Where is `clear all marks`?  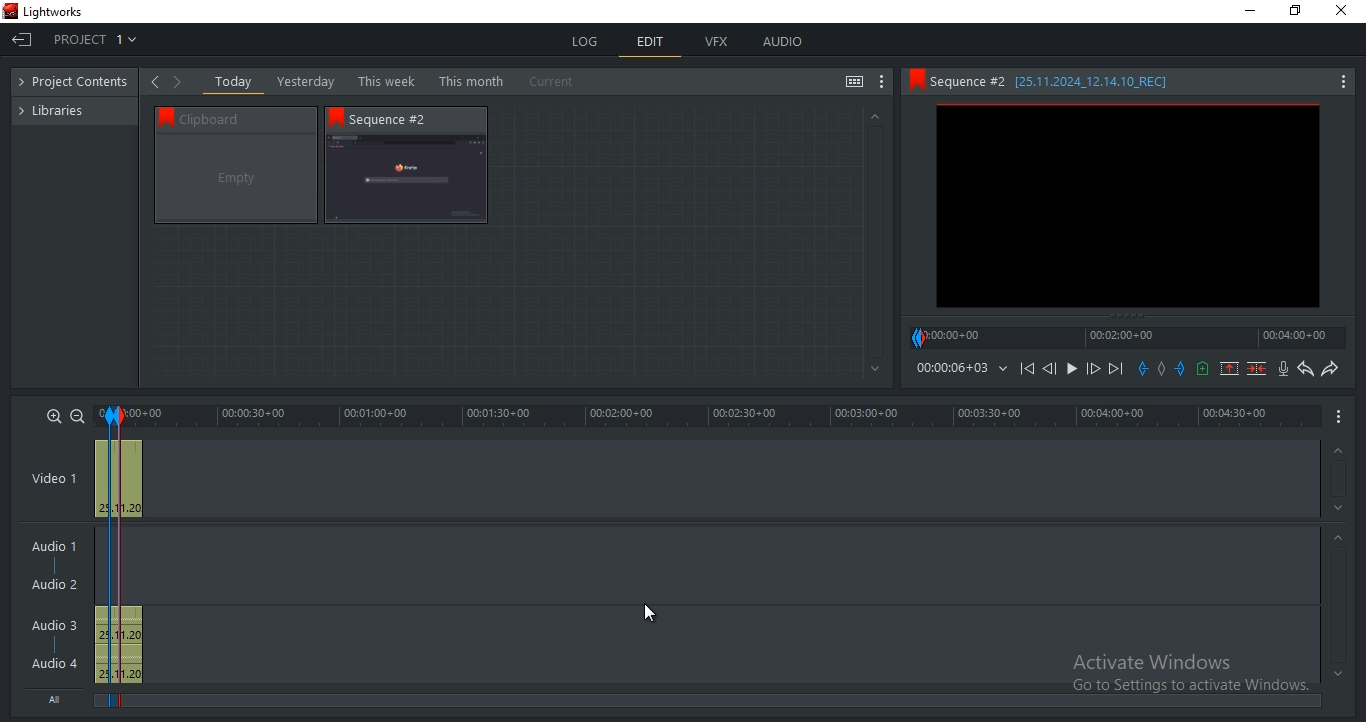 clear all marks is located at coordinates (1165, 370).